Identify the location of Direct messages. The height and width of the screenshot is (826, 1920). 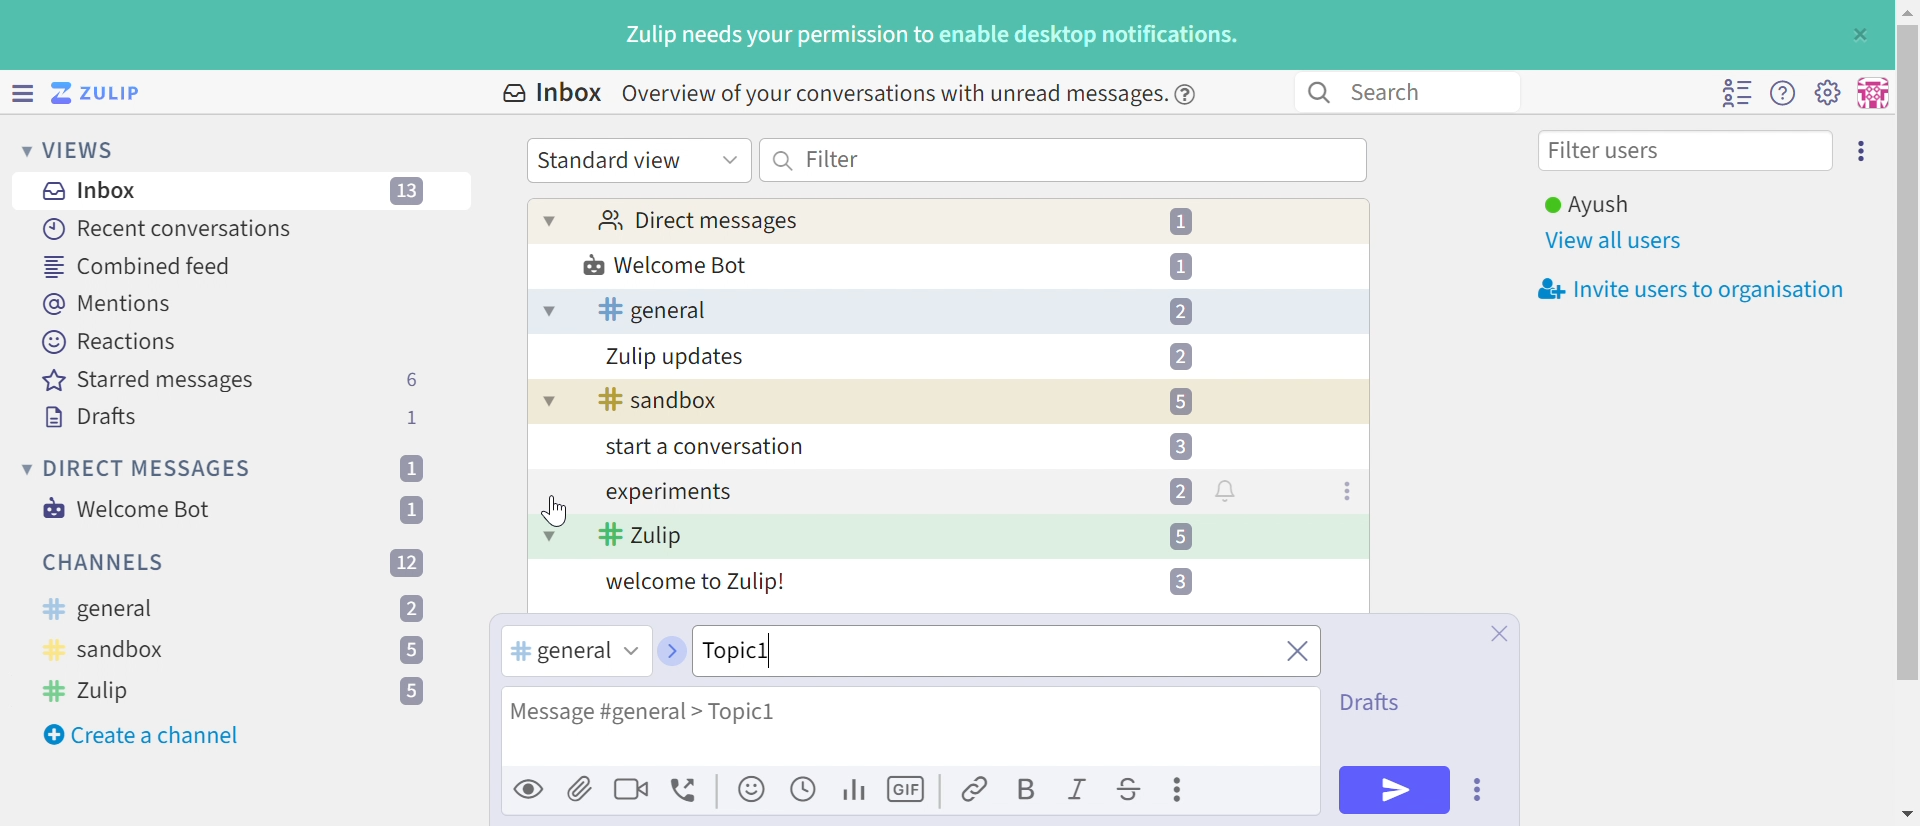
(697, 222).